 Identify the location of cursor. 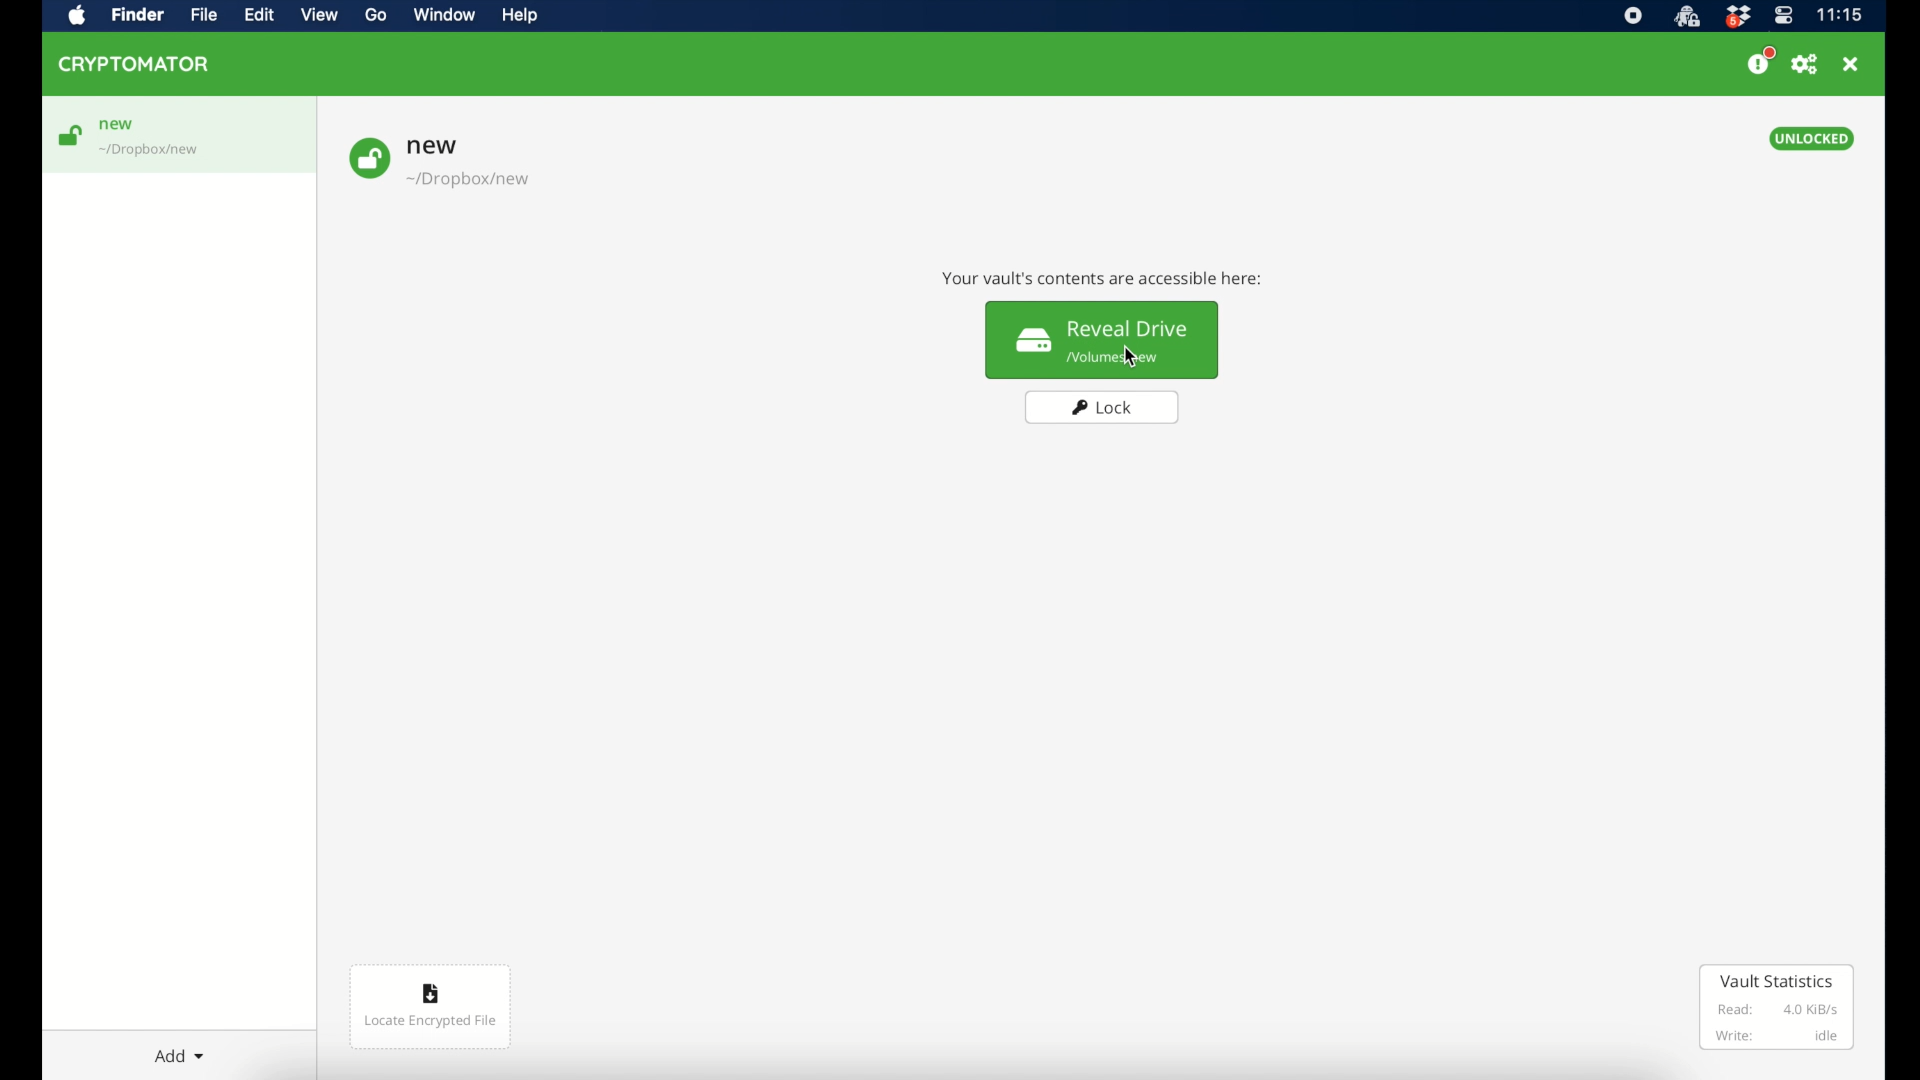
(1131, 356).